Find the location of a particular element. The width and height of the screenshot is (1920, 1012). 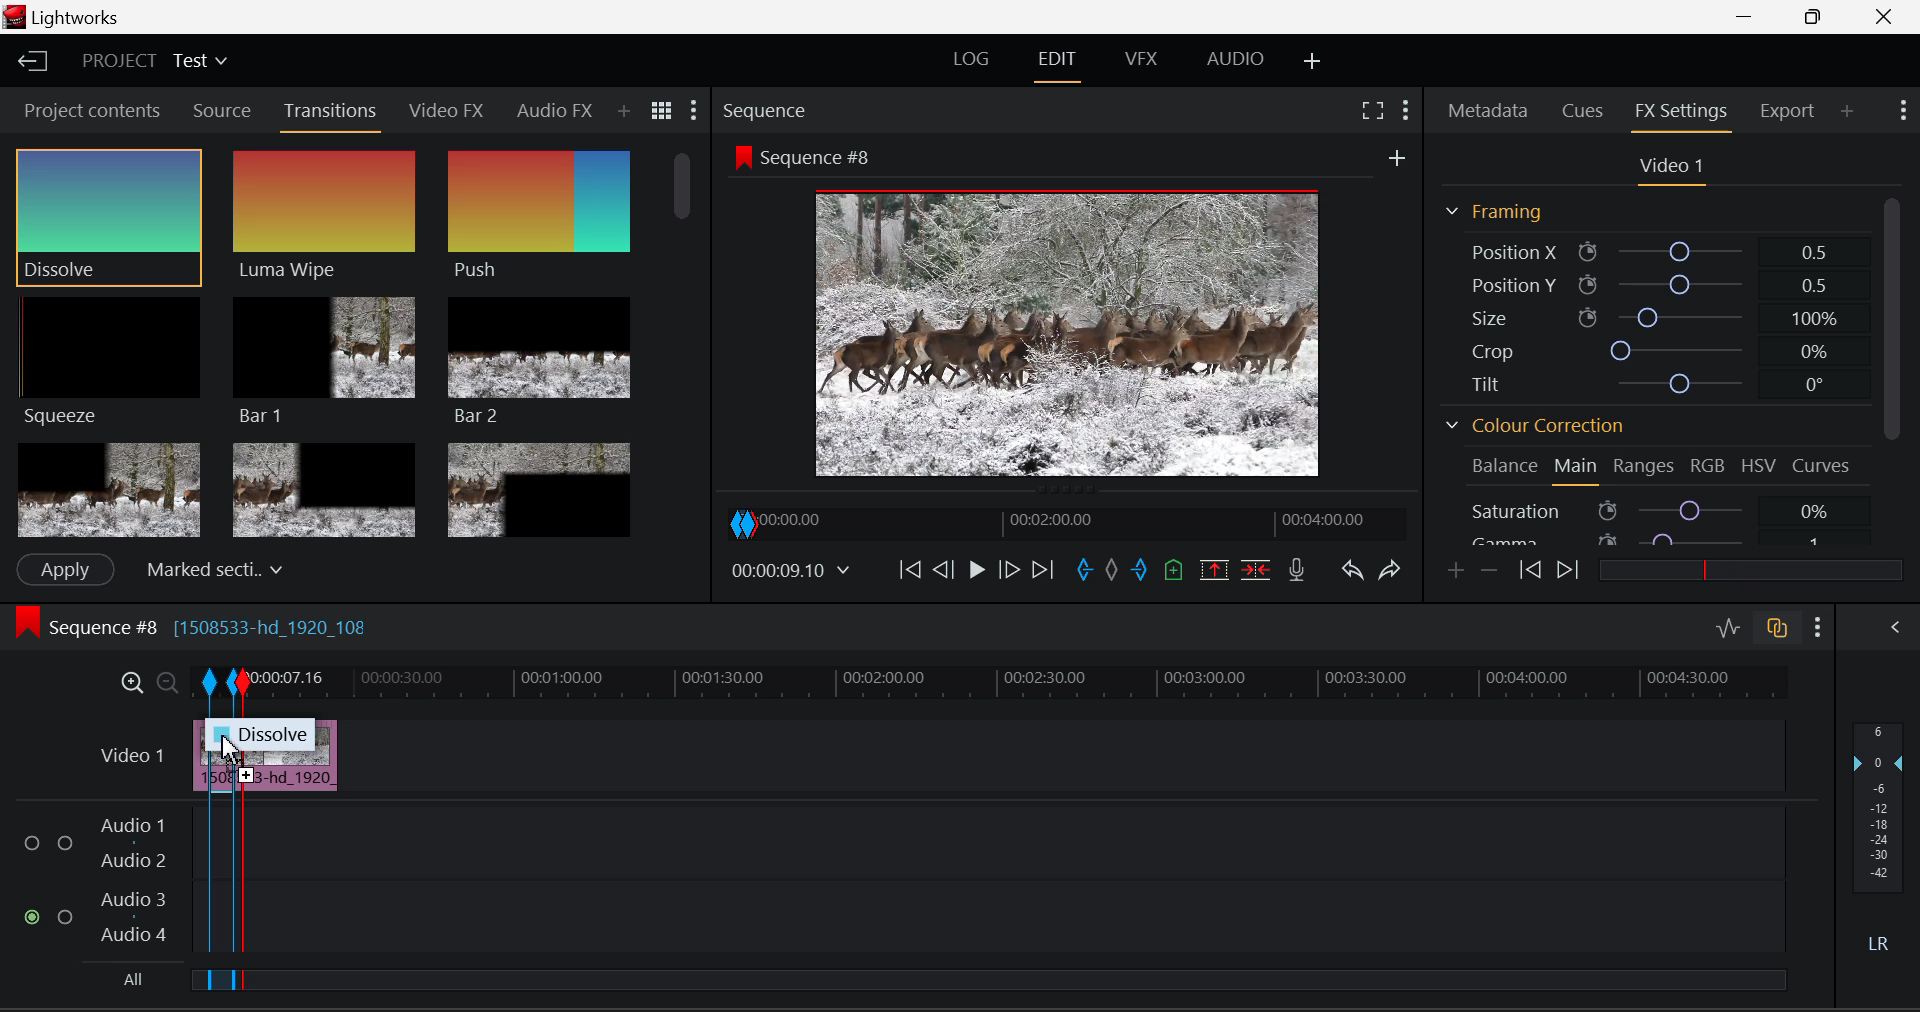

Project Title is located at coordinates (152, 59).